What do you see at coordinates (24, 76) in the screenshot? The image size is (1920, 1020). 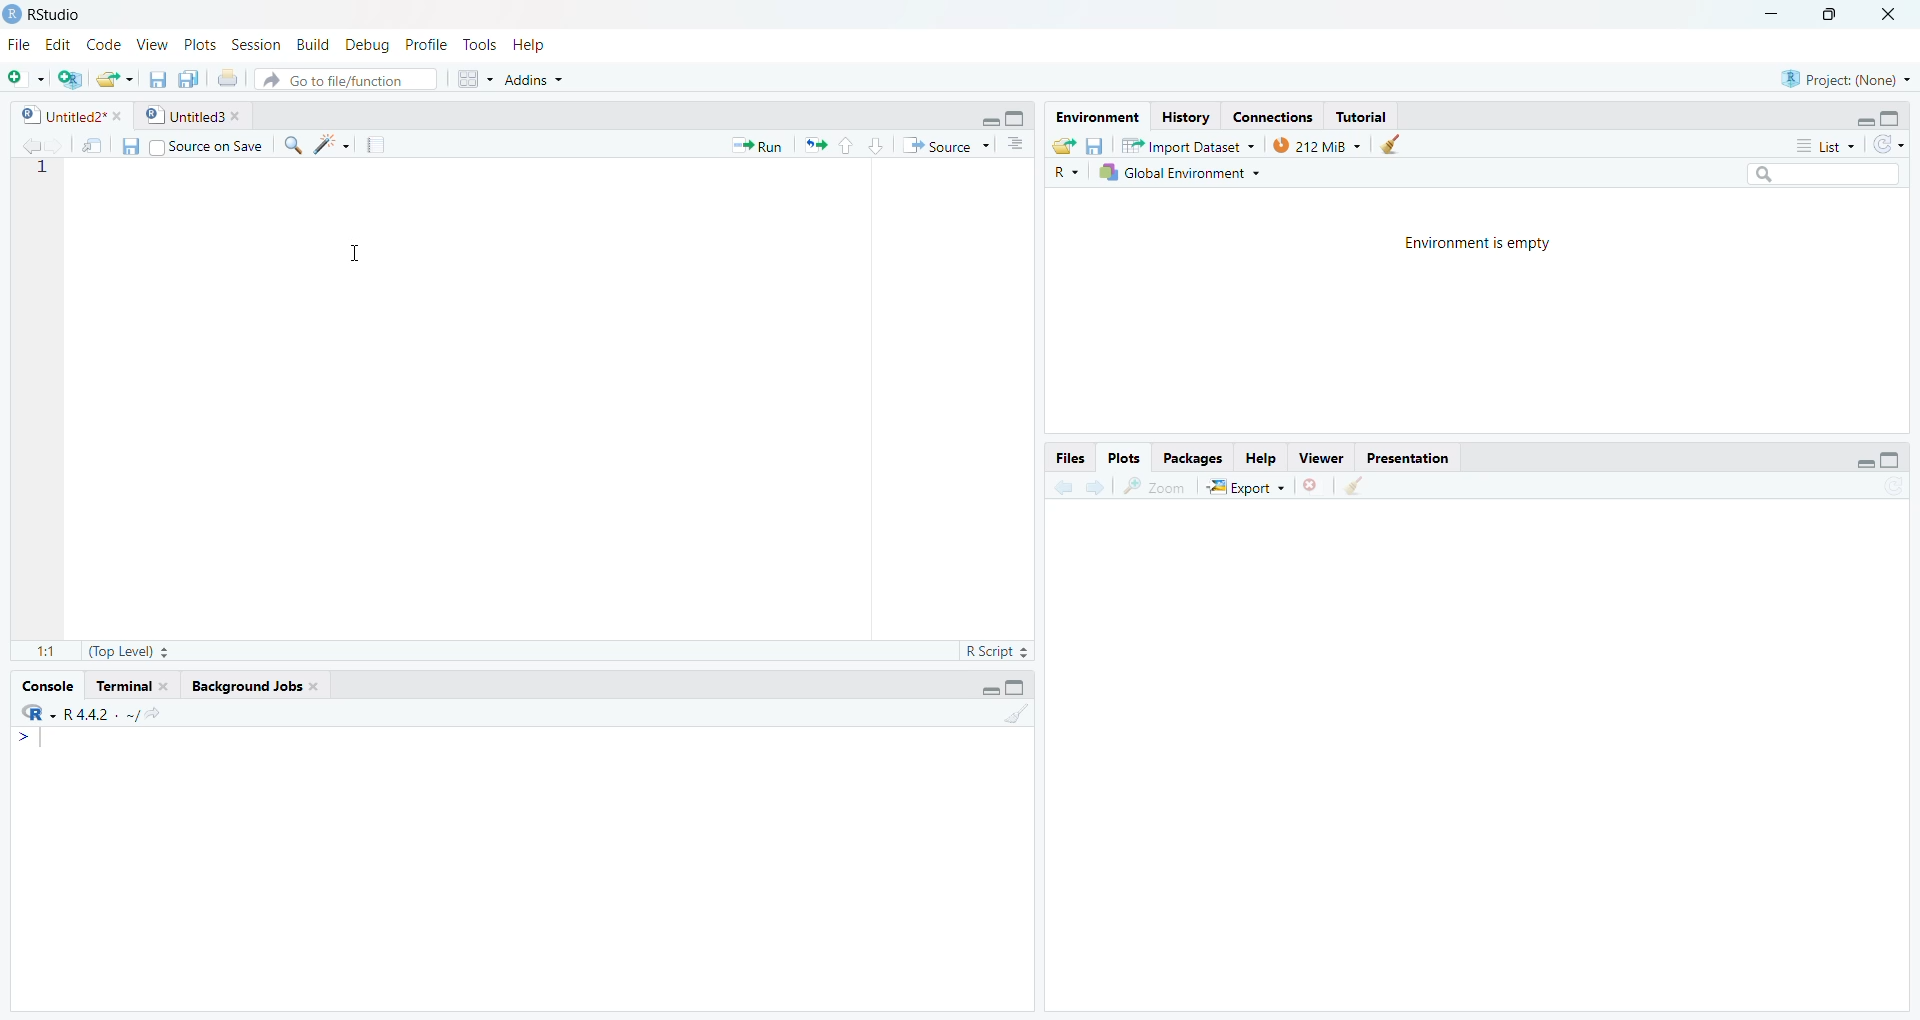 I see `new file` at bounding box center [24, 76].